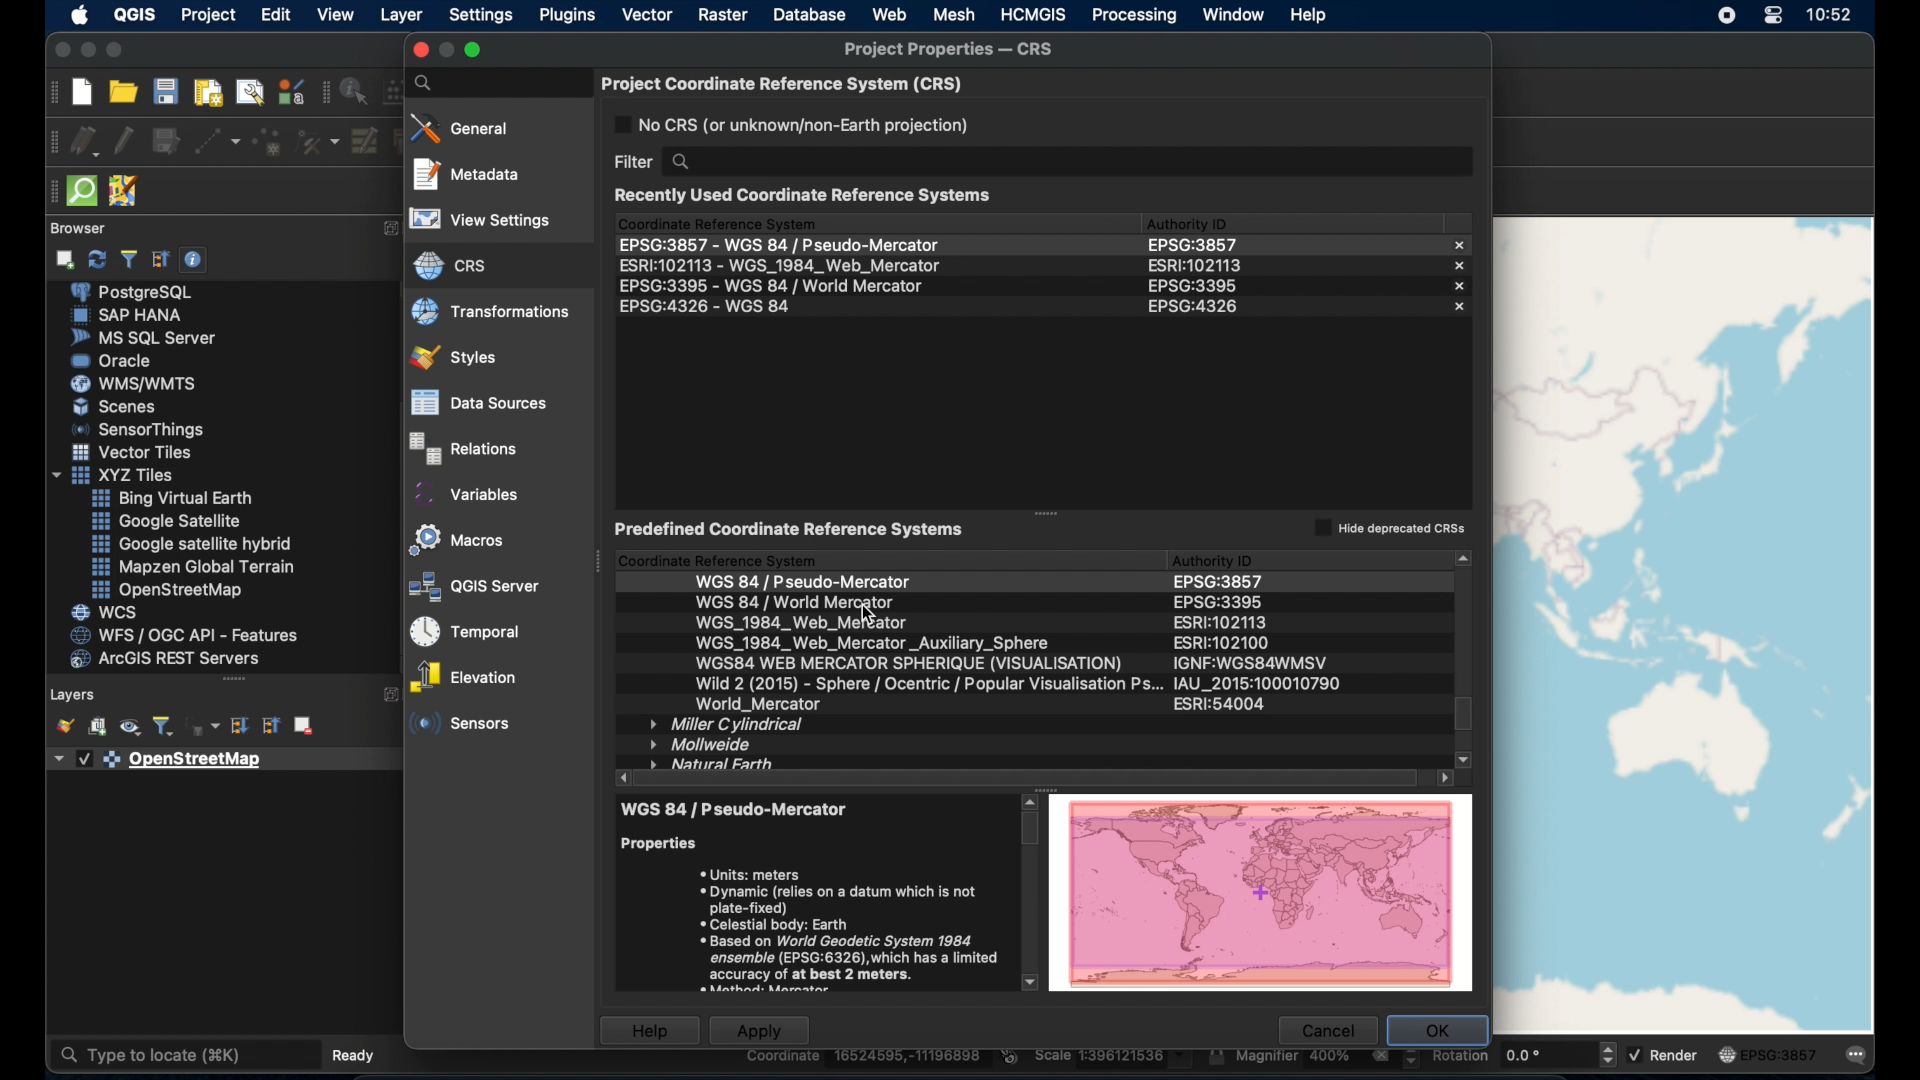 The image size is (1920, 1080). I want to click on view, so click(338, 14).